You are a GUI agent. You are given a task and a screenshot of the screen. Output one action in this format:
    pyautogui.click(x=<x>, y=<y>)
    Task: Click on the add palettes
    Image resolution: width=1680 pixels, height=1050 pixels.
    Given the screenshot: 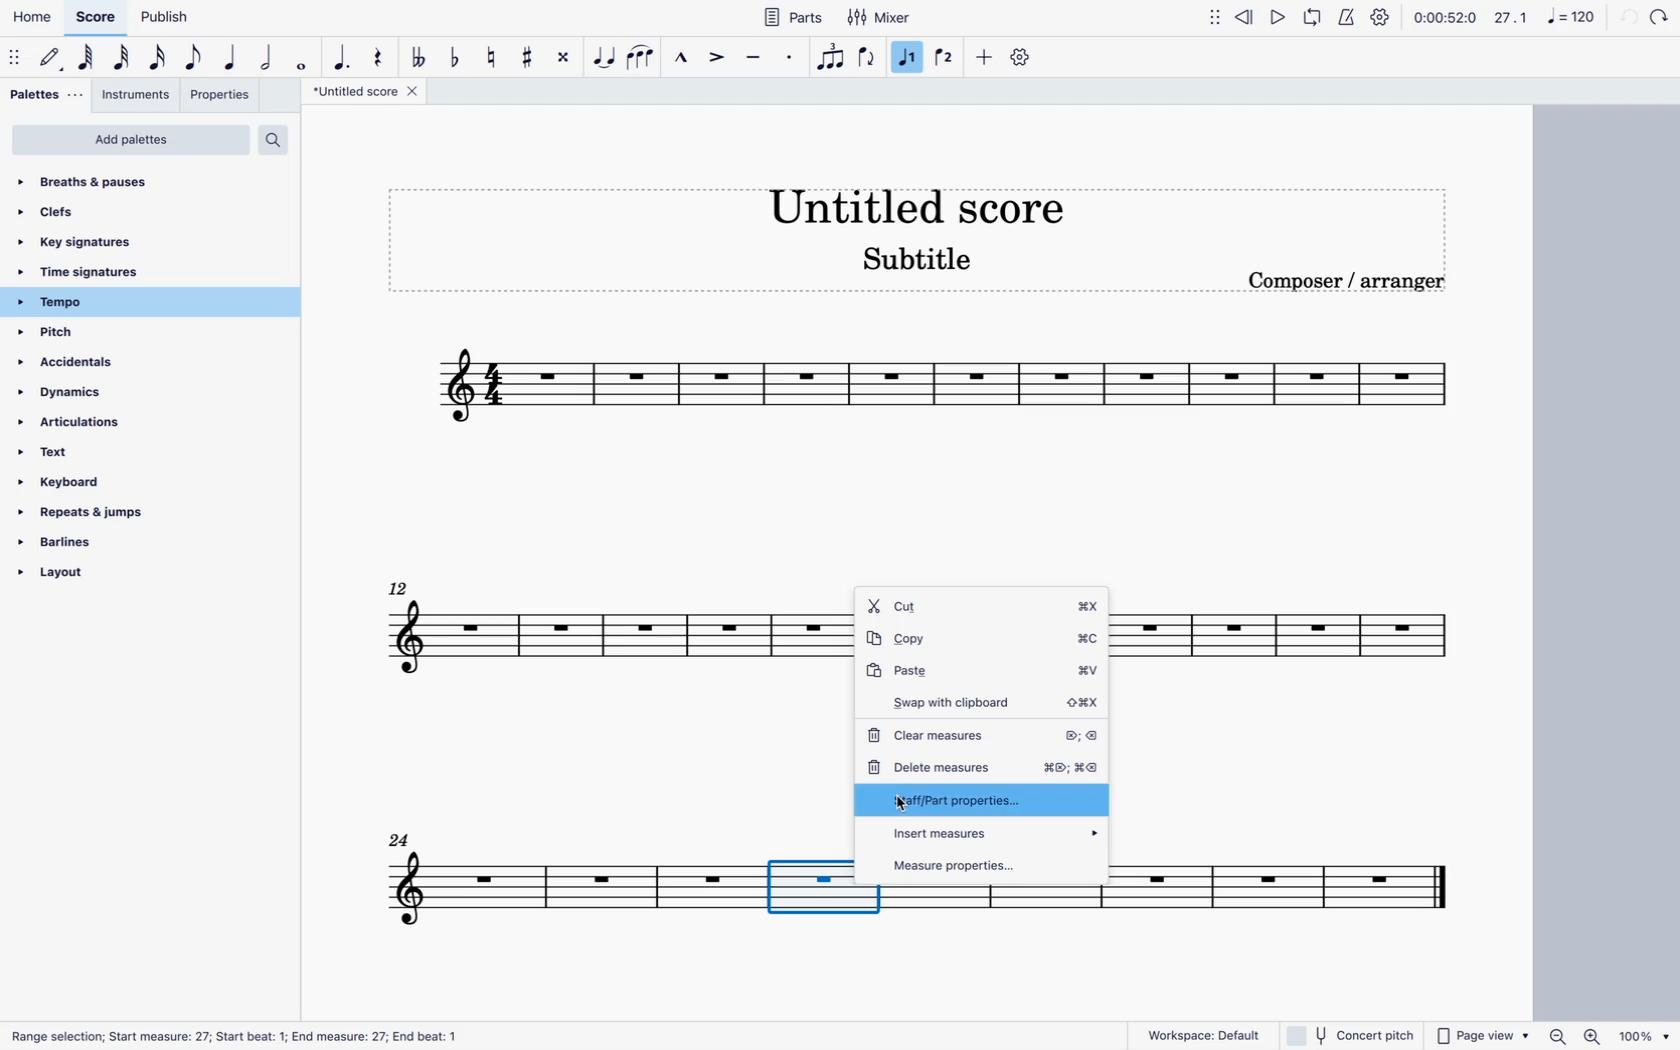 What is the action you would take?
    pyautogui.click(x=132, y=141)
    